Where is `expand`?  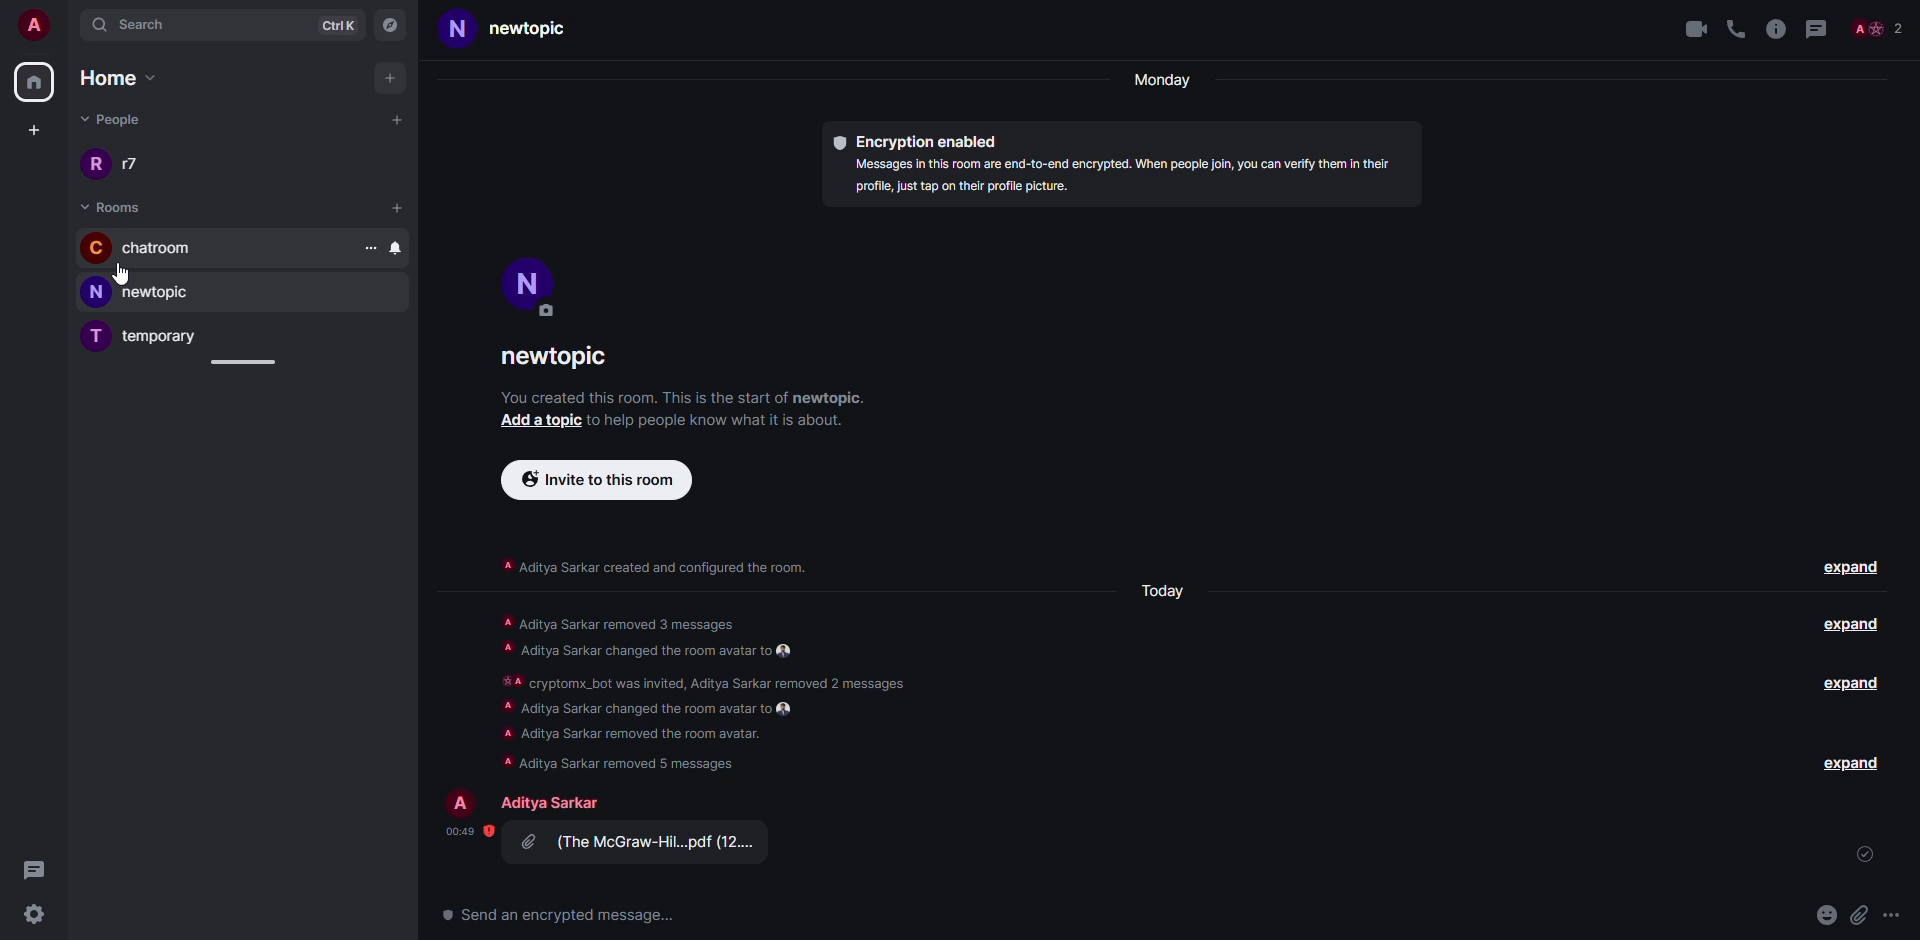
expand is located at coordinates (1854, 763).